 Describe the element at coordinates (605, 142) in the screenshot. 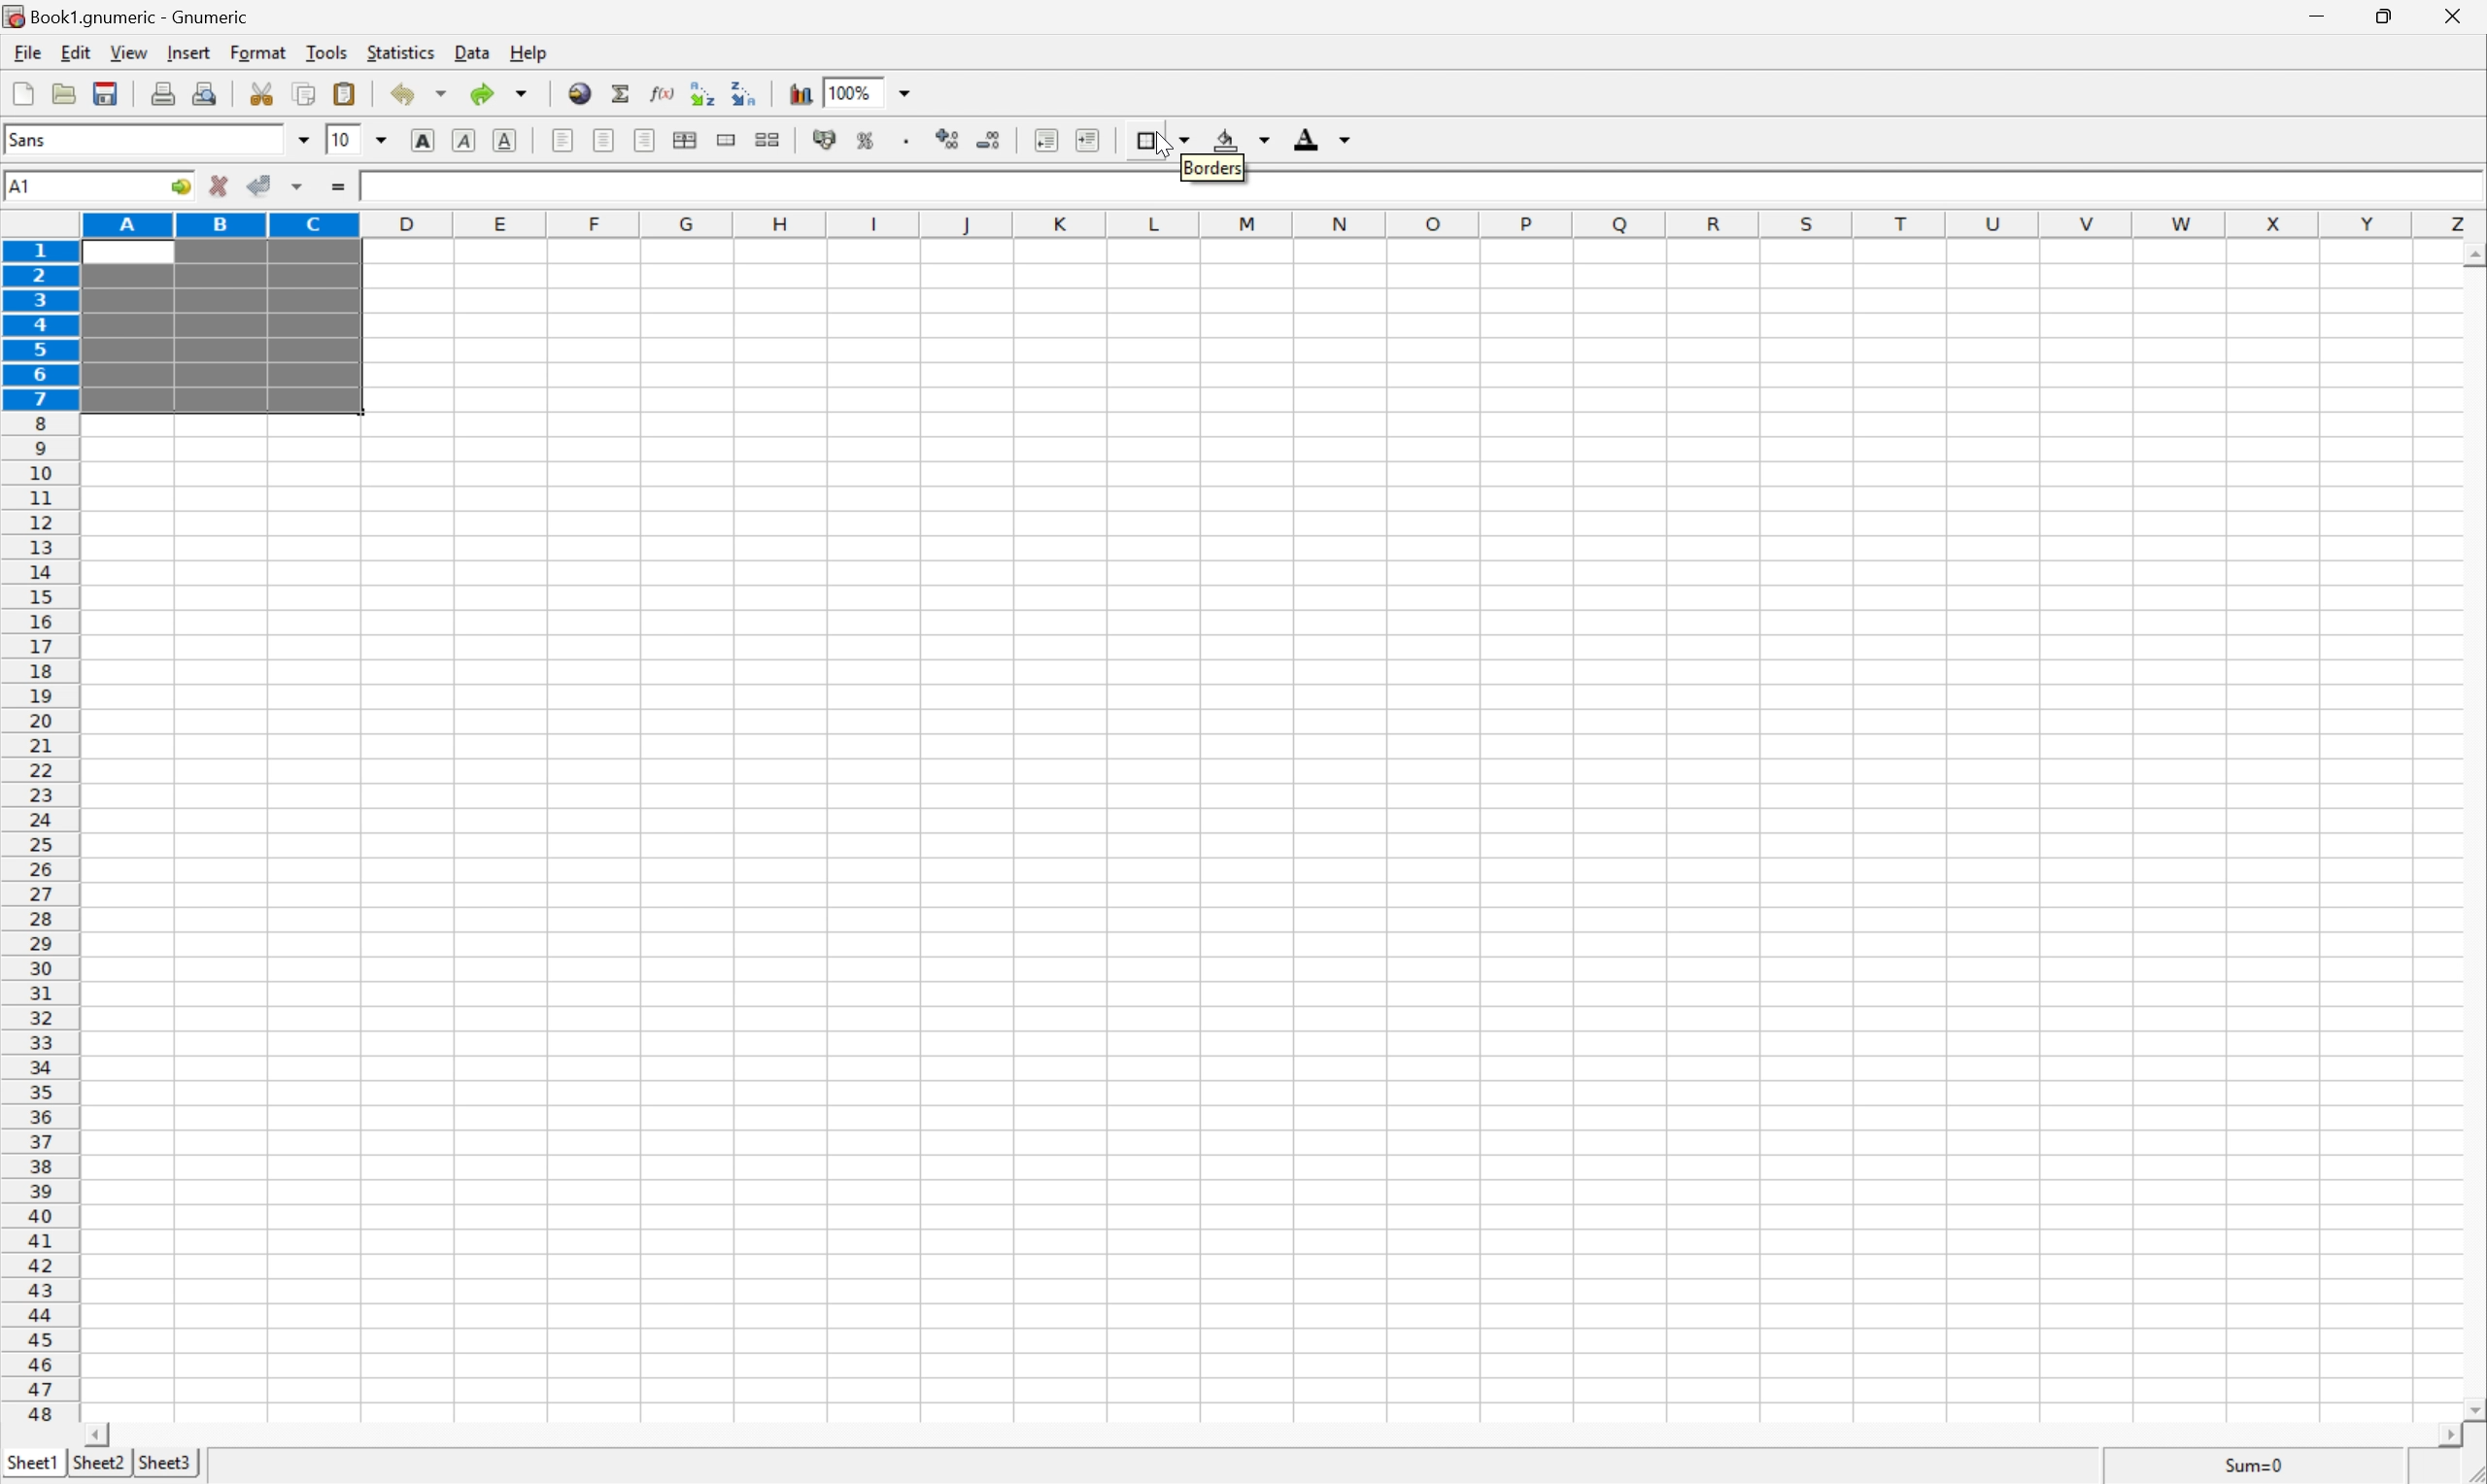

I see `center horizontally` at that location.